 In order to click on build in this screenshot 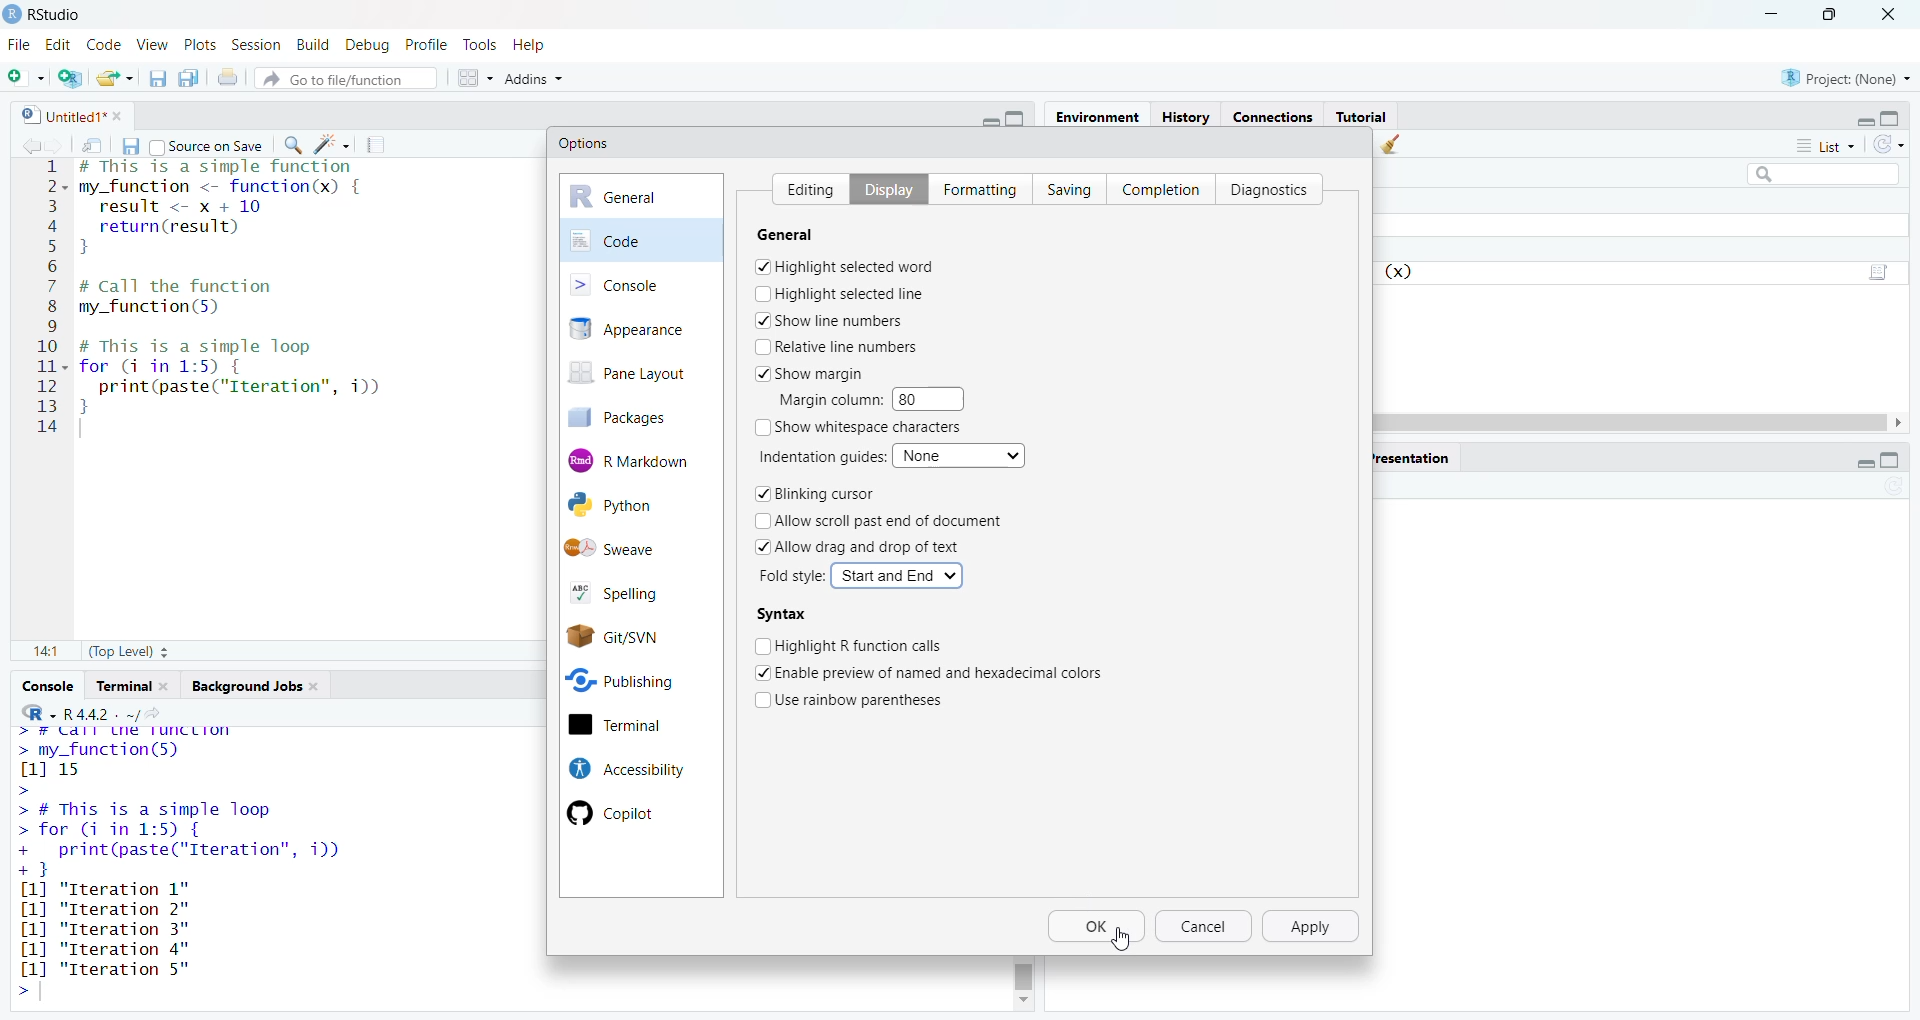, I will do `click(311, 41)`.